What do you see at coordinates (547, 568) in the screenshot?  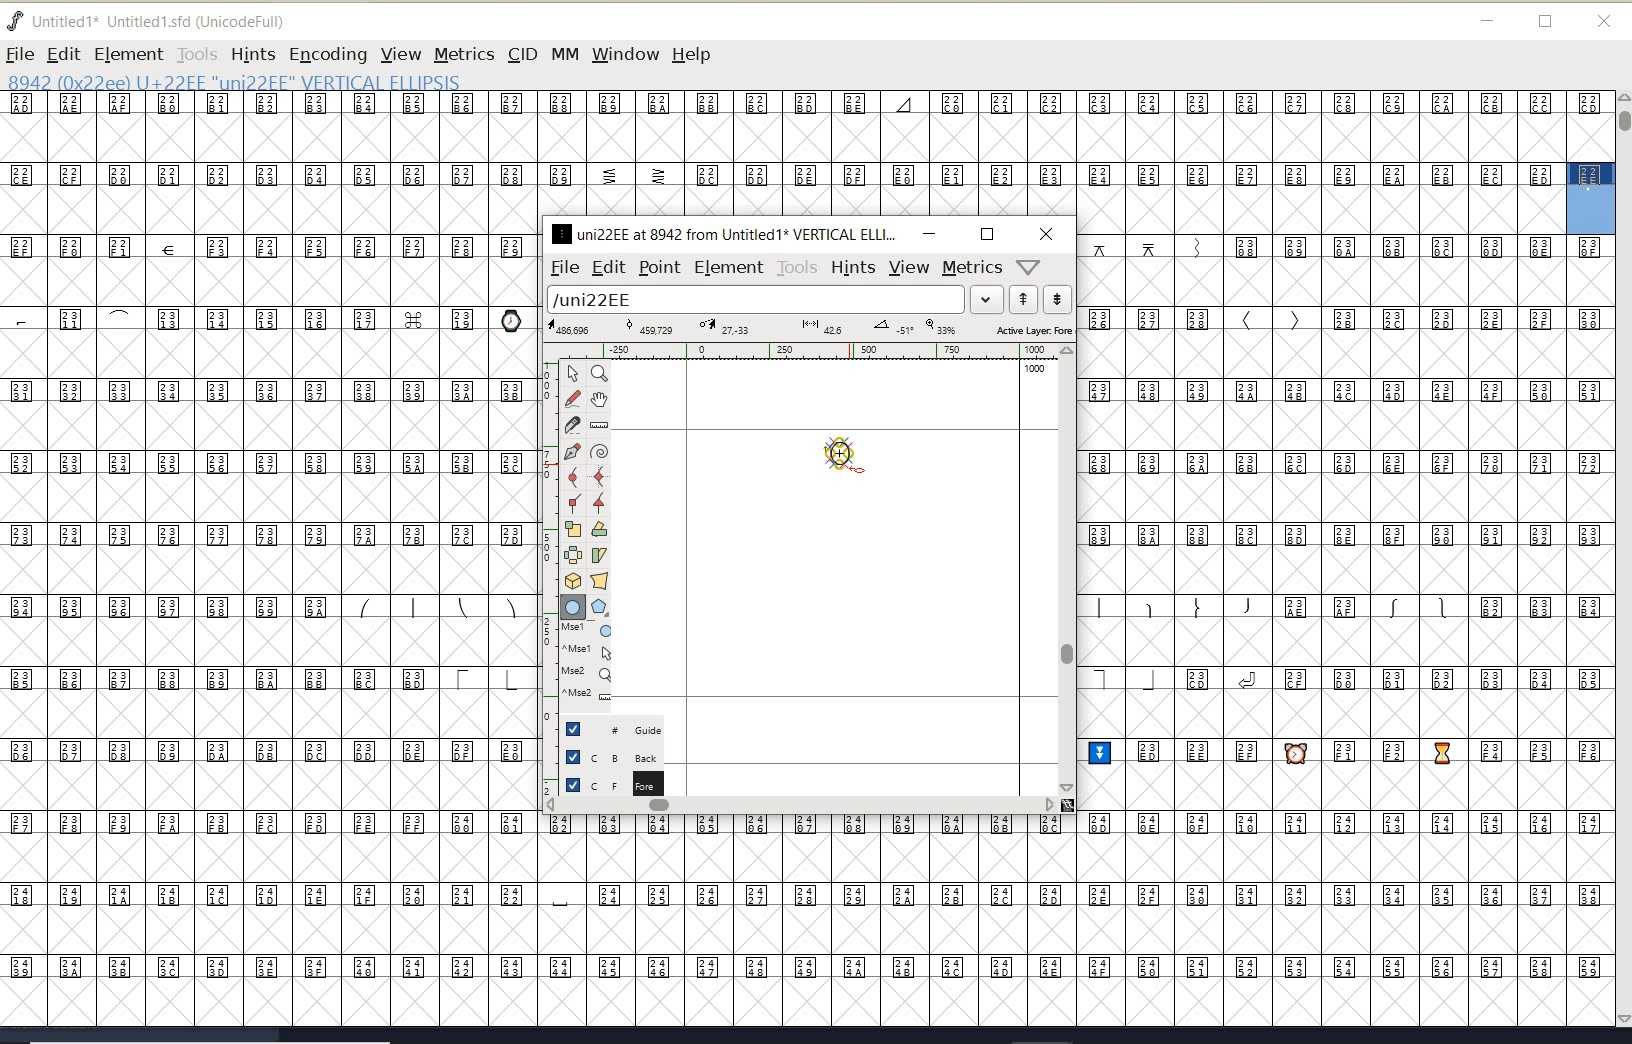 I see `SCALE` at bounding box center [547, 568].